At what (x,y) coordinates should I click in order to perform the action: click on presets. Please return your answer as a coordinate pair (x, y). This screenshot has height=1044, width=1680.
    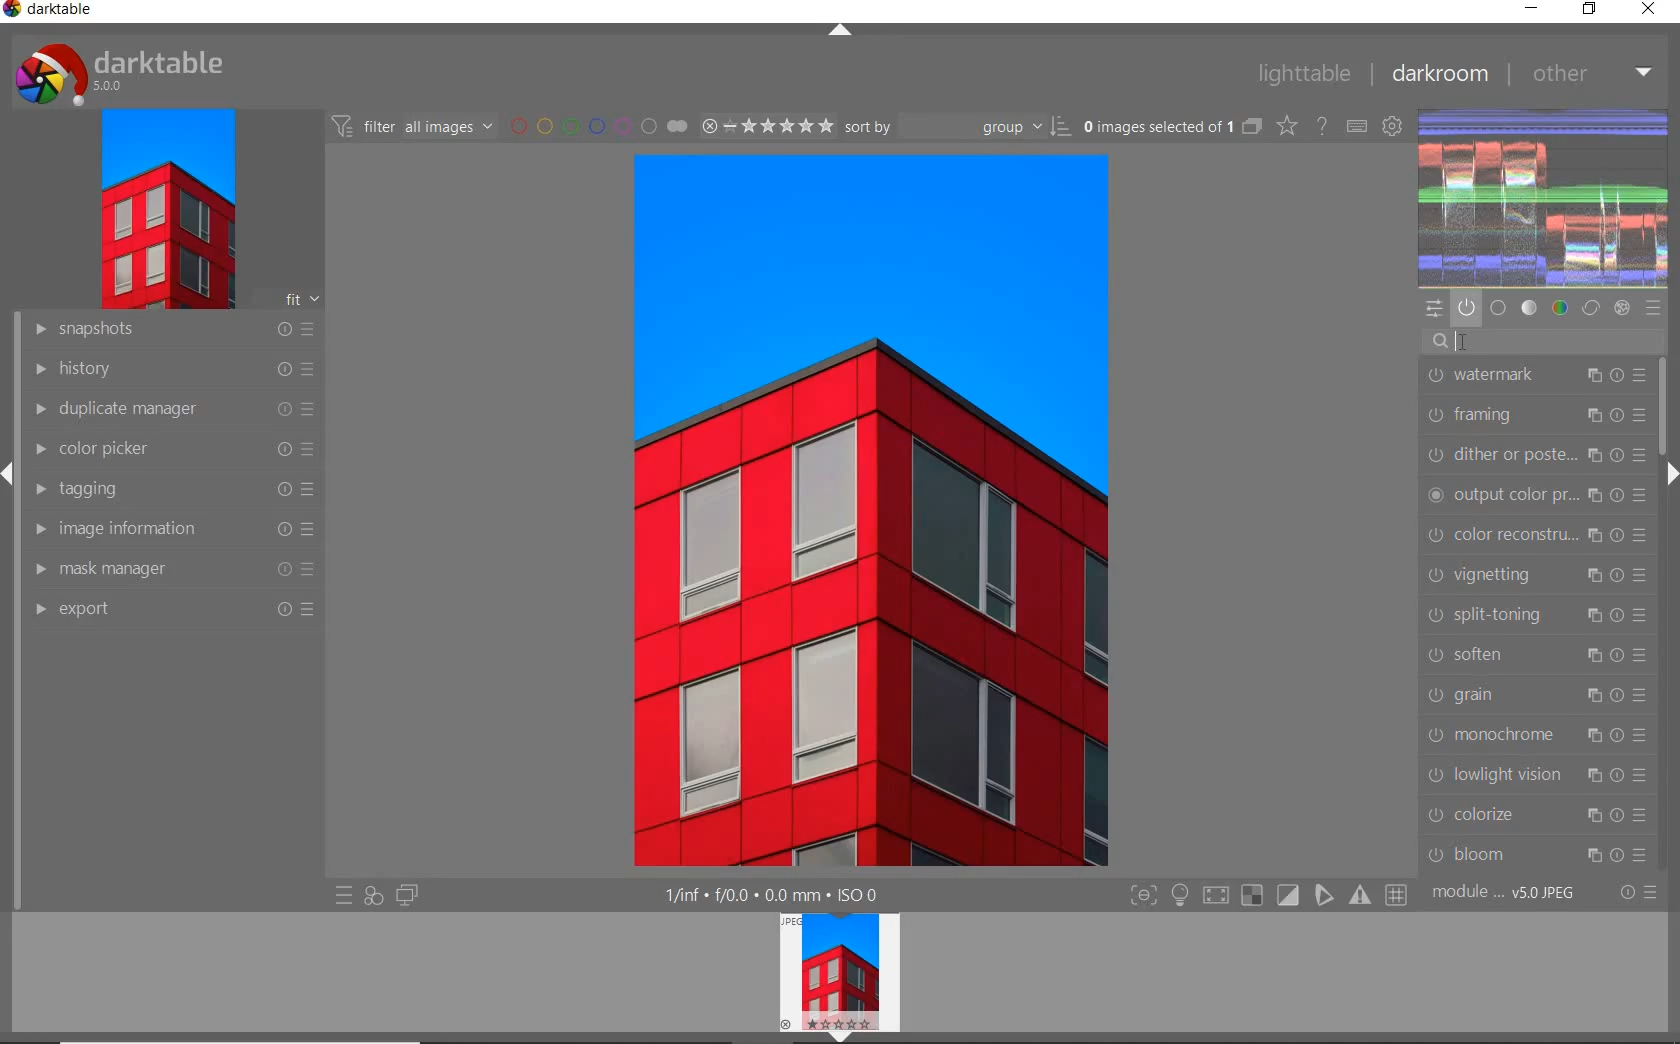
    Looking at the image, I should click on (1653, 306).